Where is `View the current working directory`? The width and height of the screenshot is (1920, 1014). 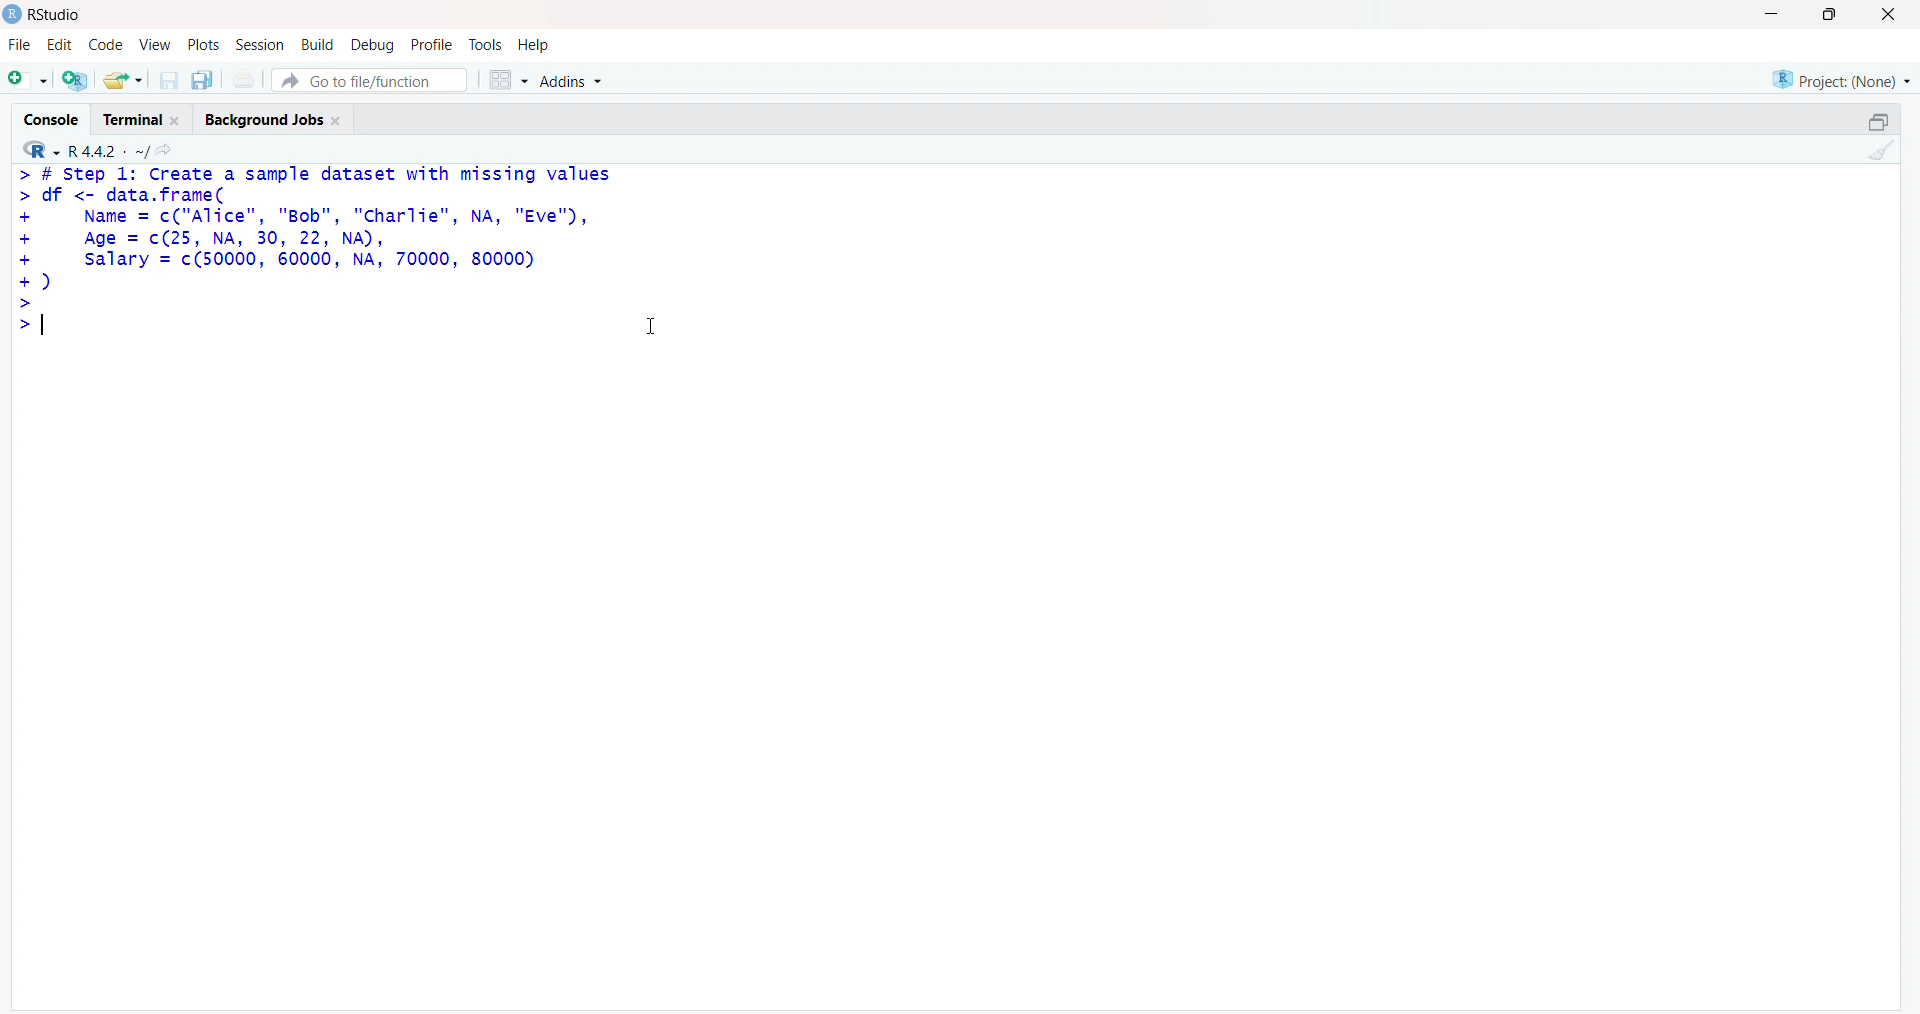
View the current working directory is located at coordinates (172, 151).